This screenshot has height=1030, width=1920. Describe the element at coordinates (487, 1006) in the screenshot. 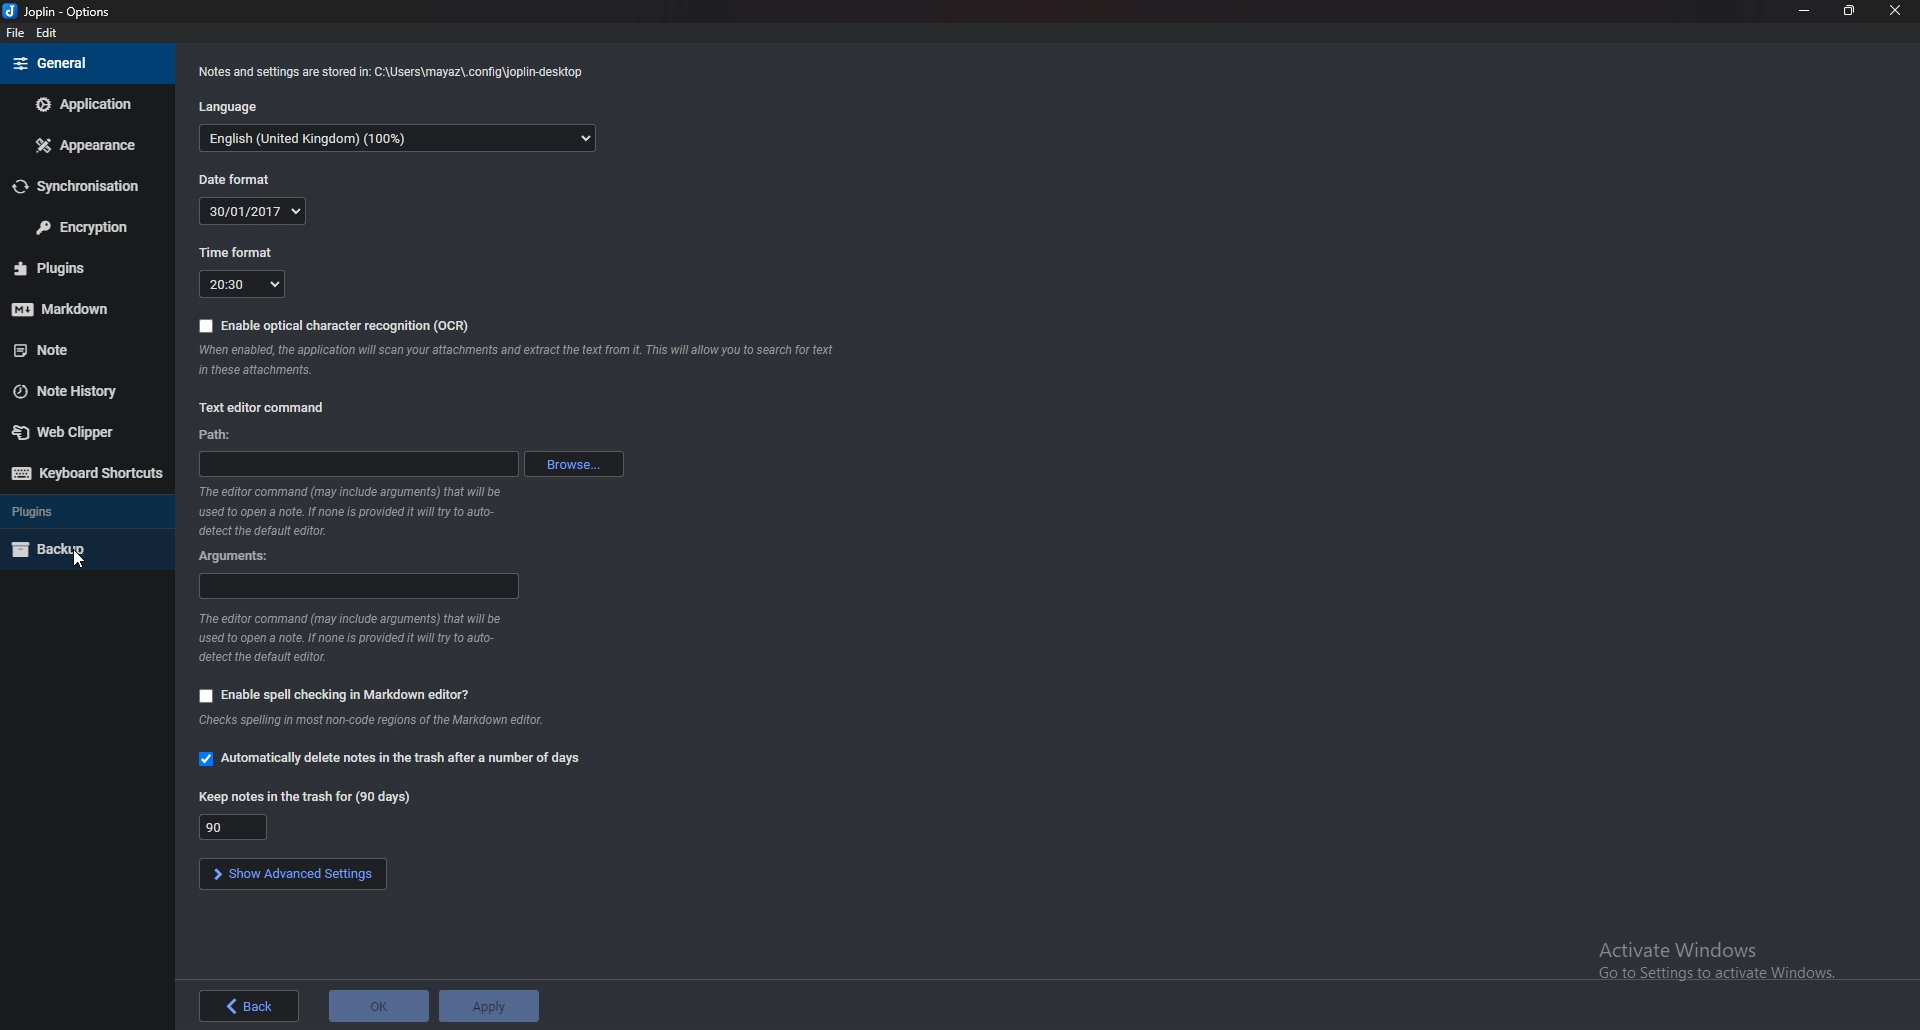

I see `apply` at that location.